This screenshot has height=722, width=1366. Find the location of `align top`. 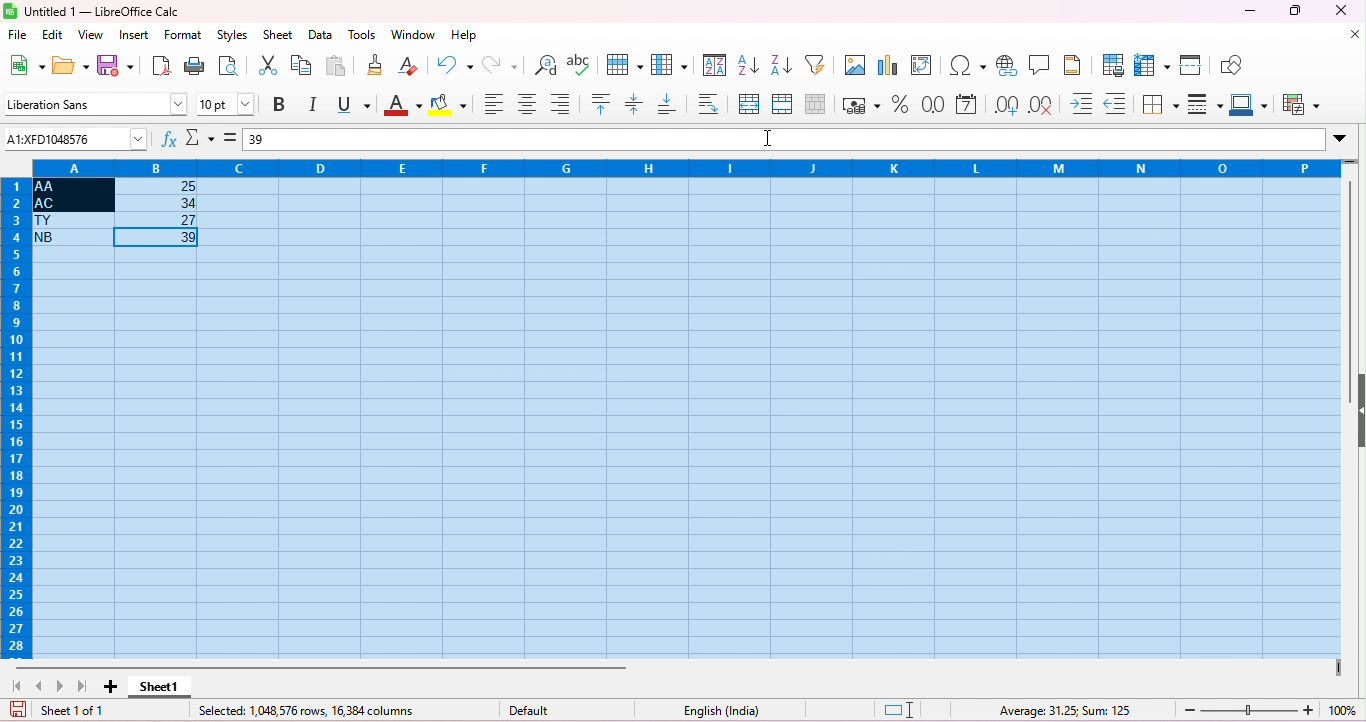

align top is located at coordinates (603, 103).